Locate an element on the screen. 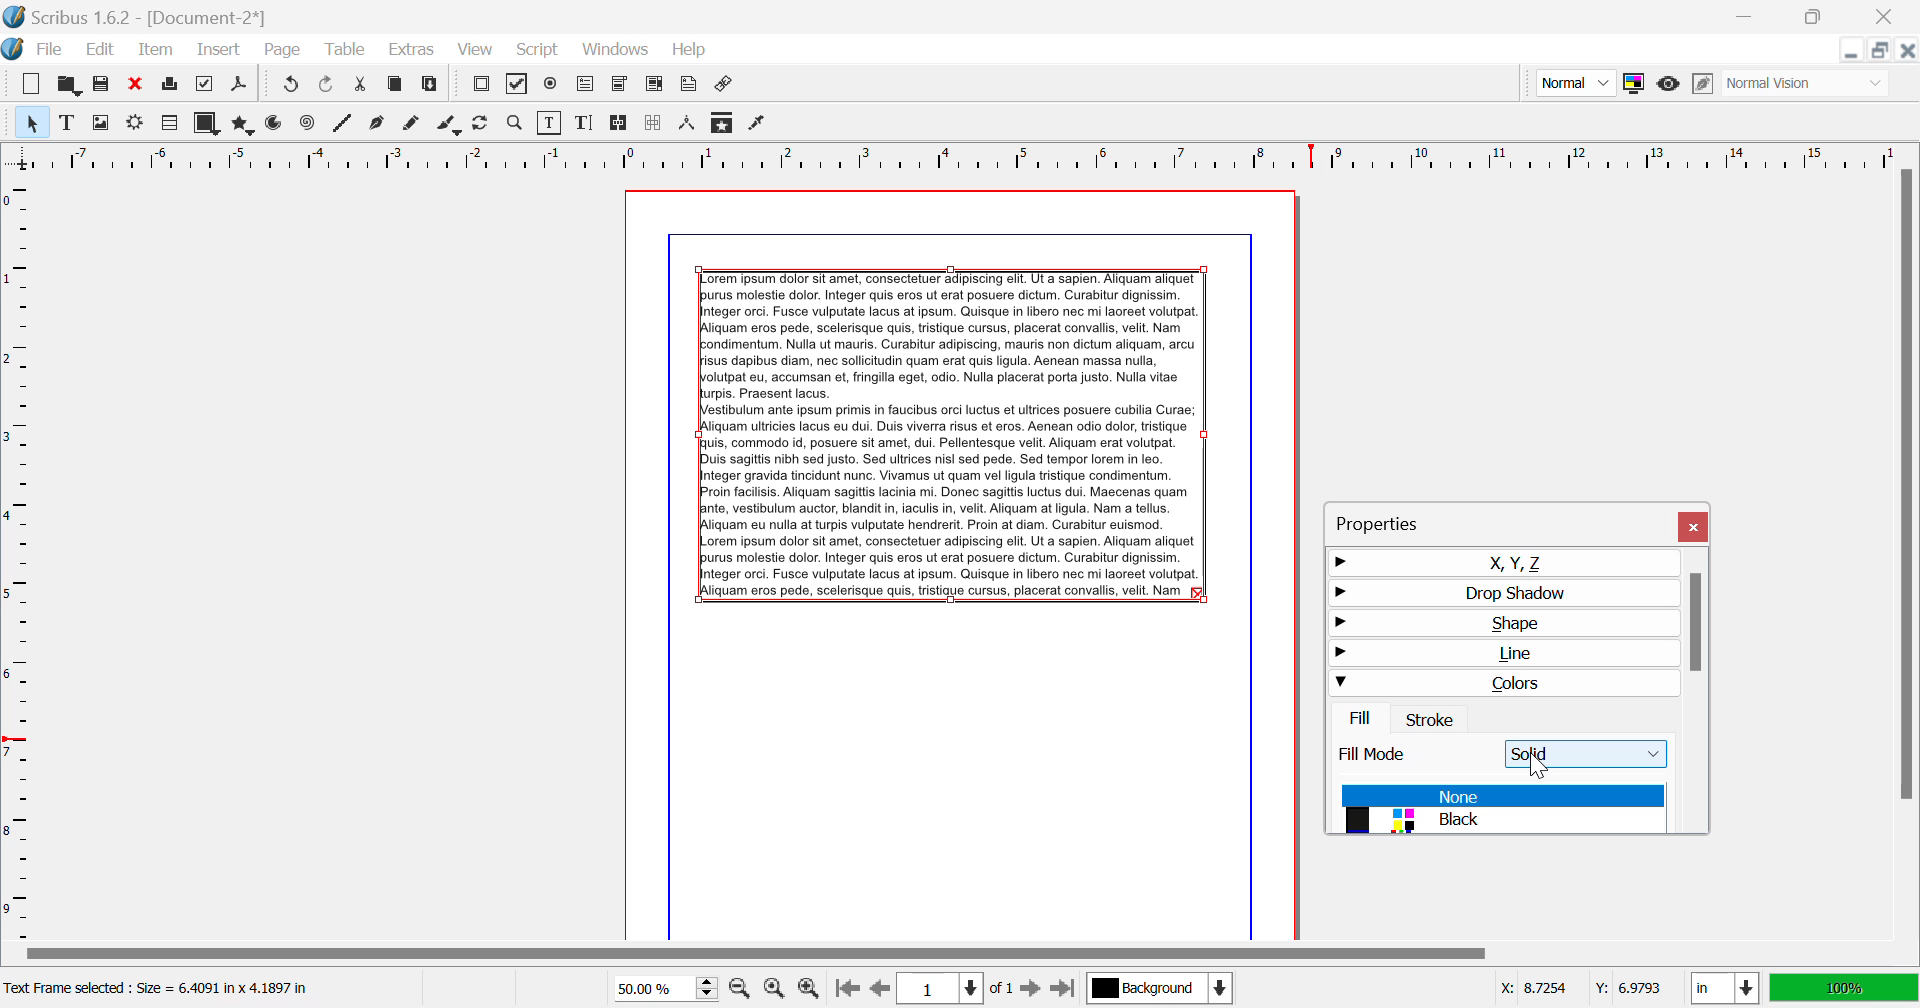 Image resolution: width=1920 pixels, height=1008 pixels. Zoom is located at coordinates (516, 123).